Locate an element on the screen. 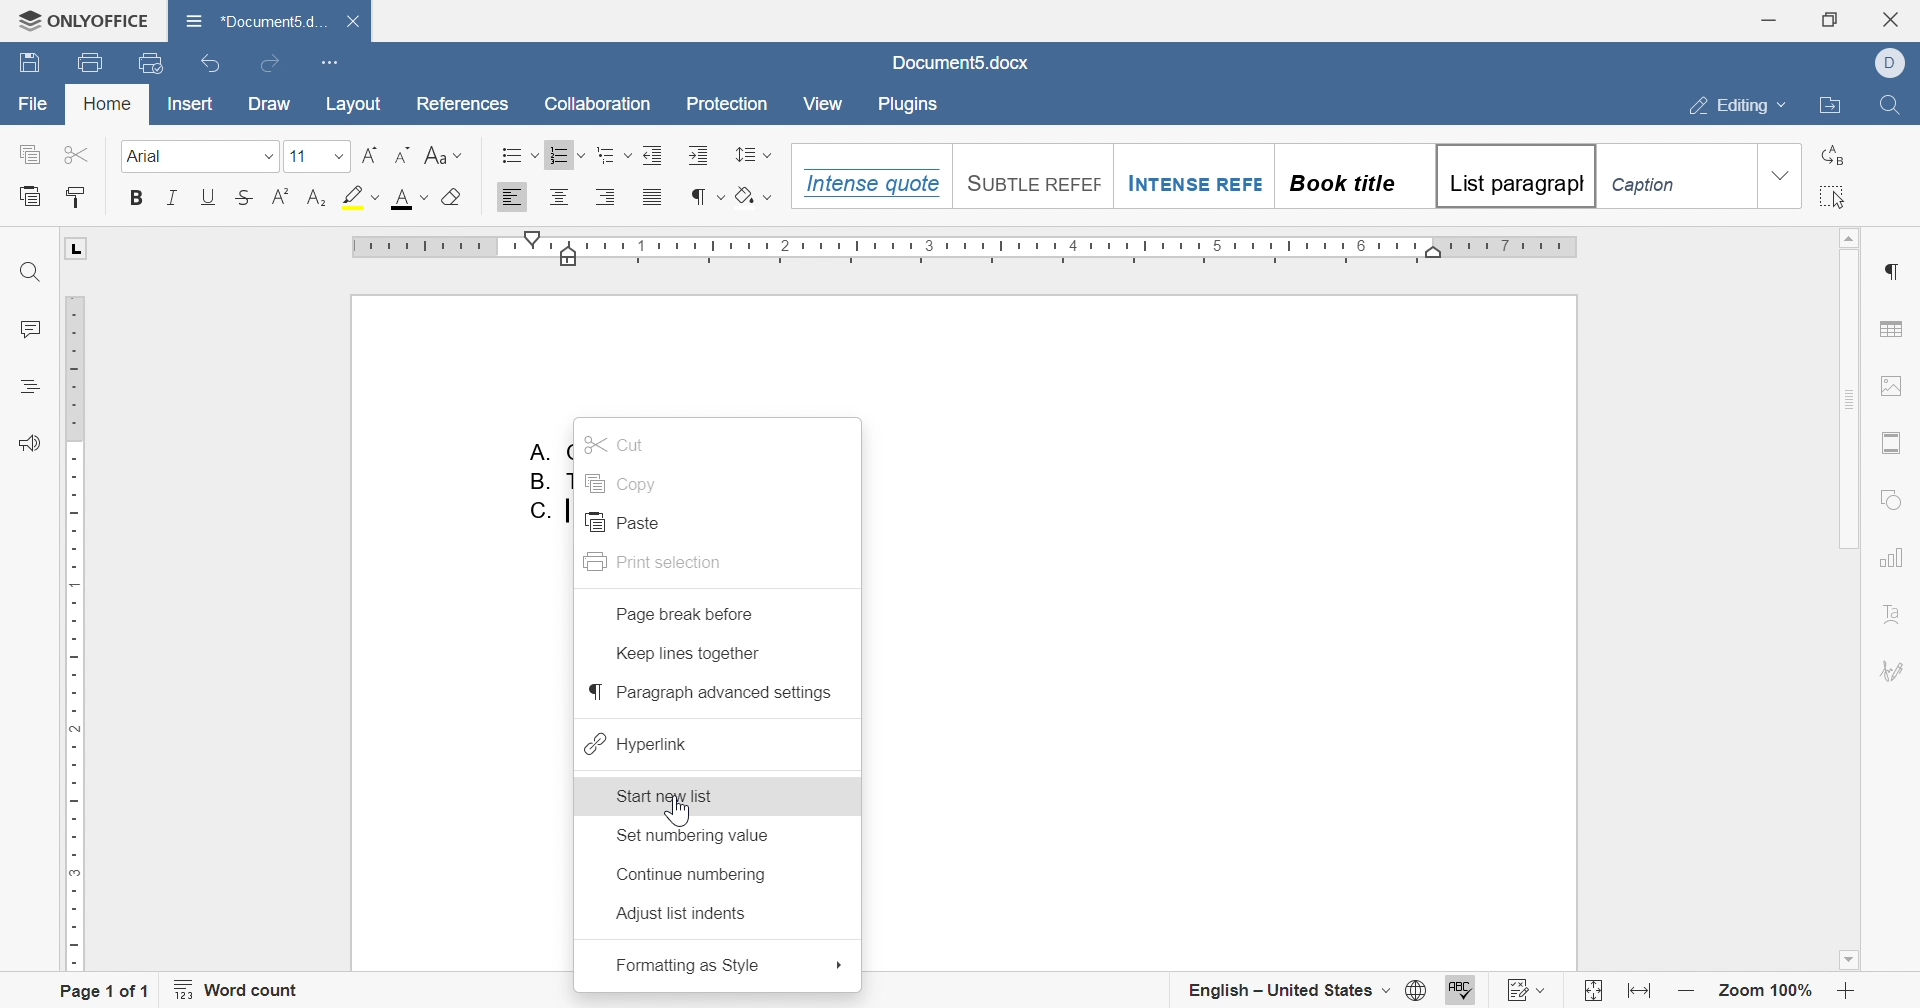 The image size is (1920, 1008). chart settings is located at coordinates (1893, 557).